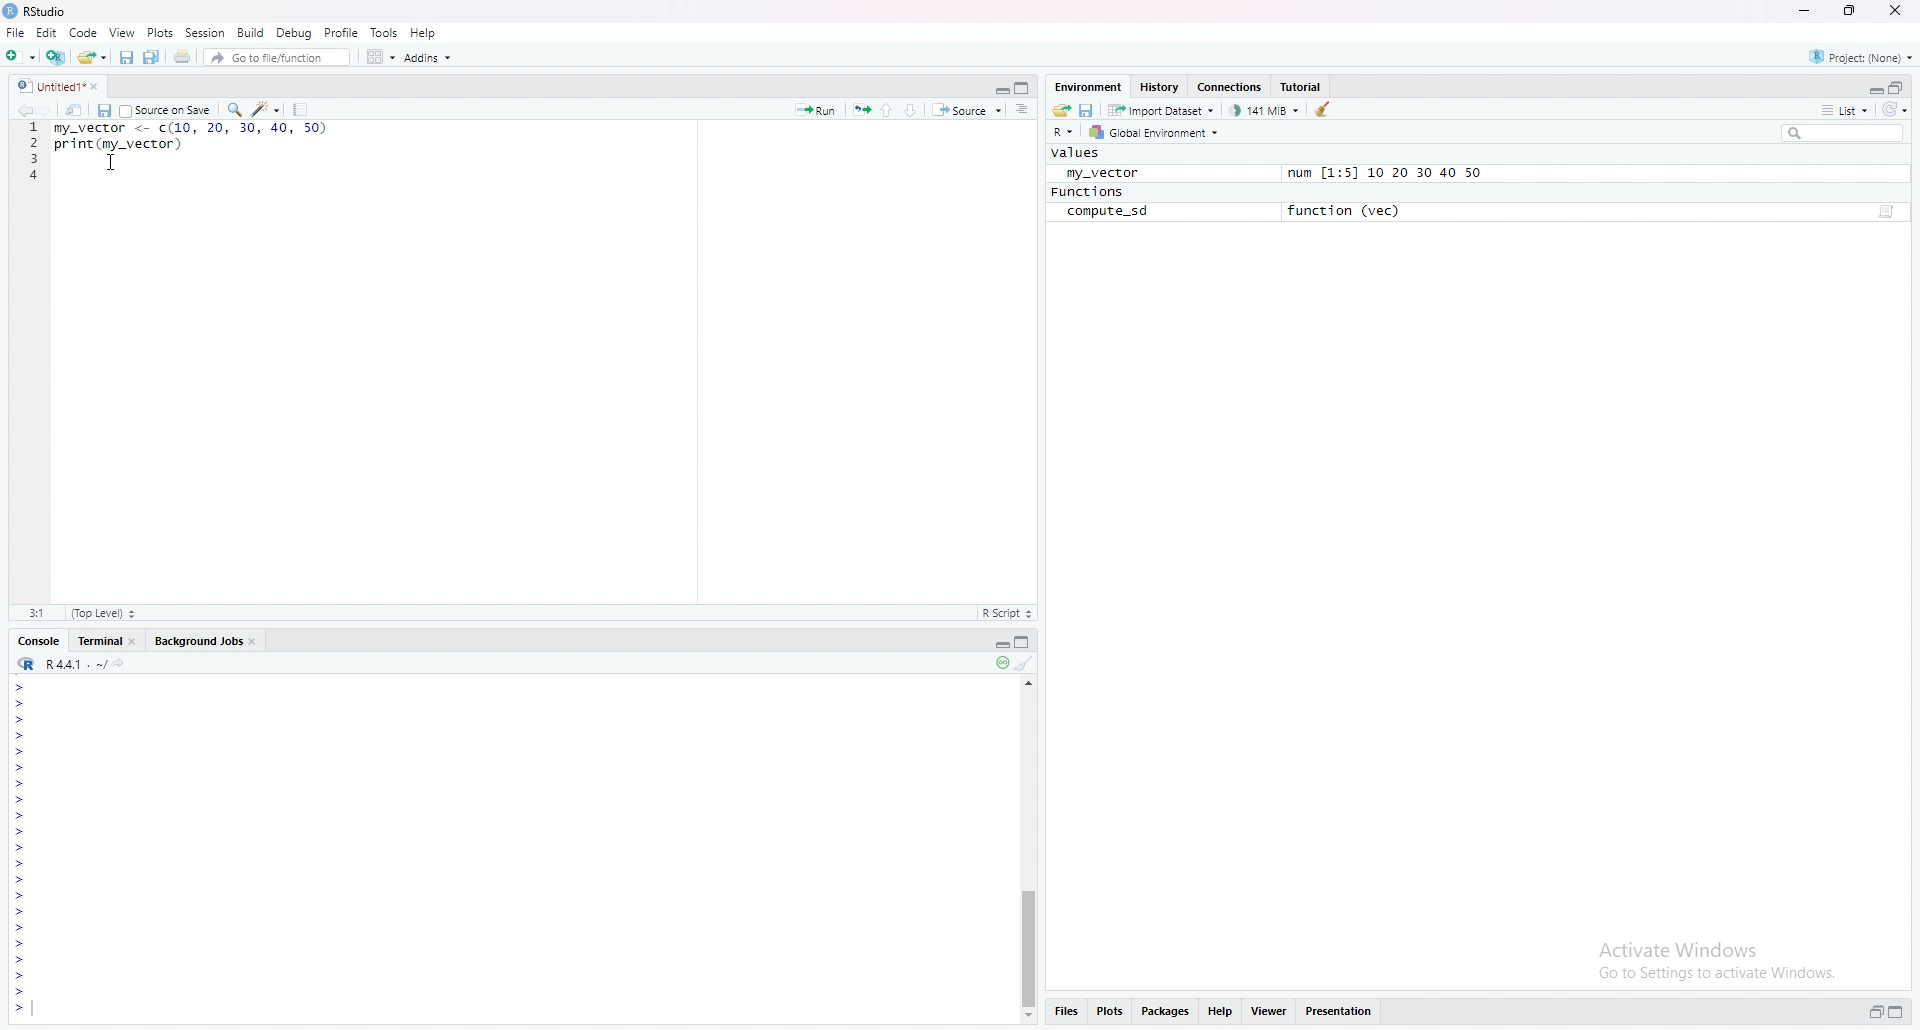 The width and height of the screenshot is (1920, 1030). I want to click on Prompt cursor, so click(22, 898).